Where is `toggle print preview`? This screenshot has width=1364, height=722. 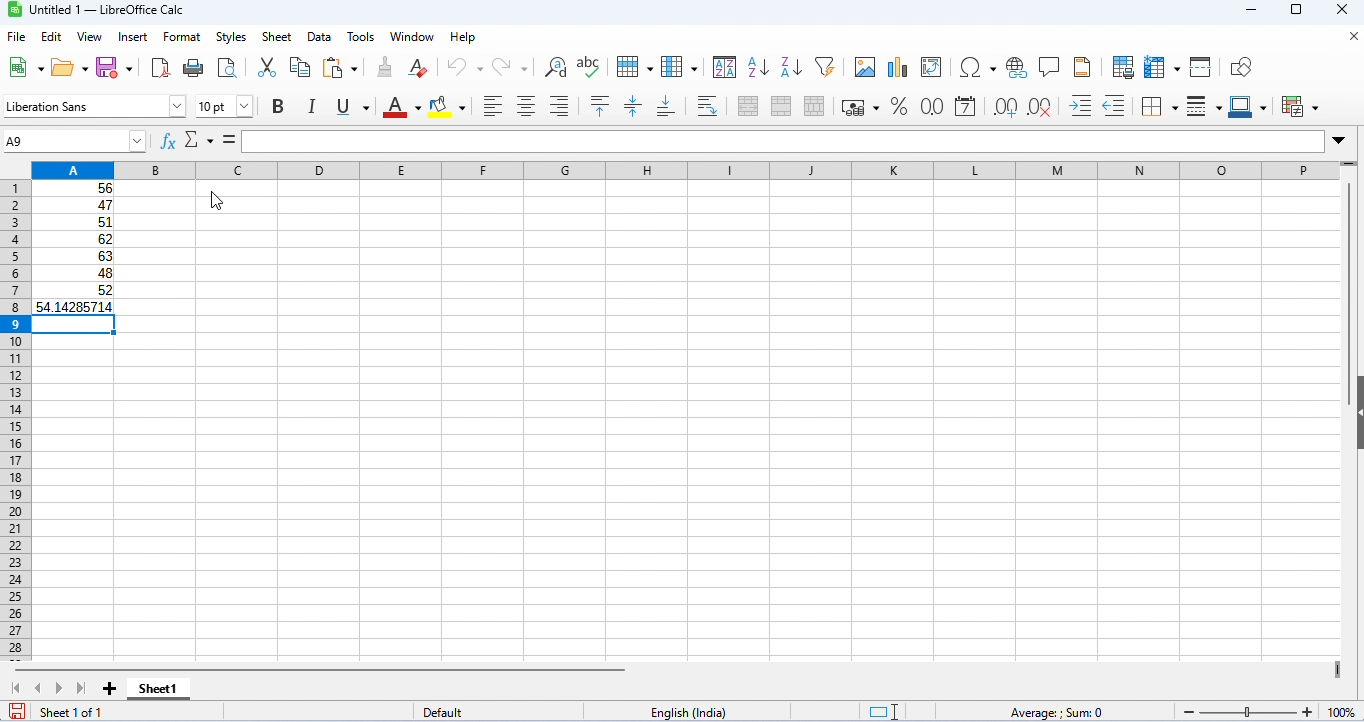
toggle print preview is located at coordinates (228, 67).